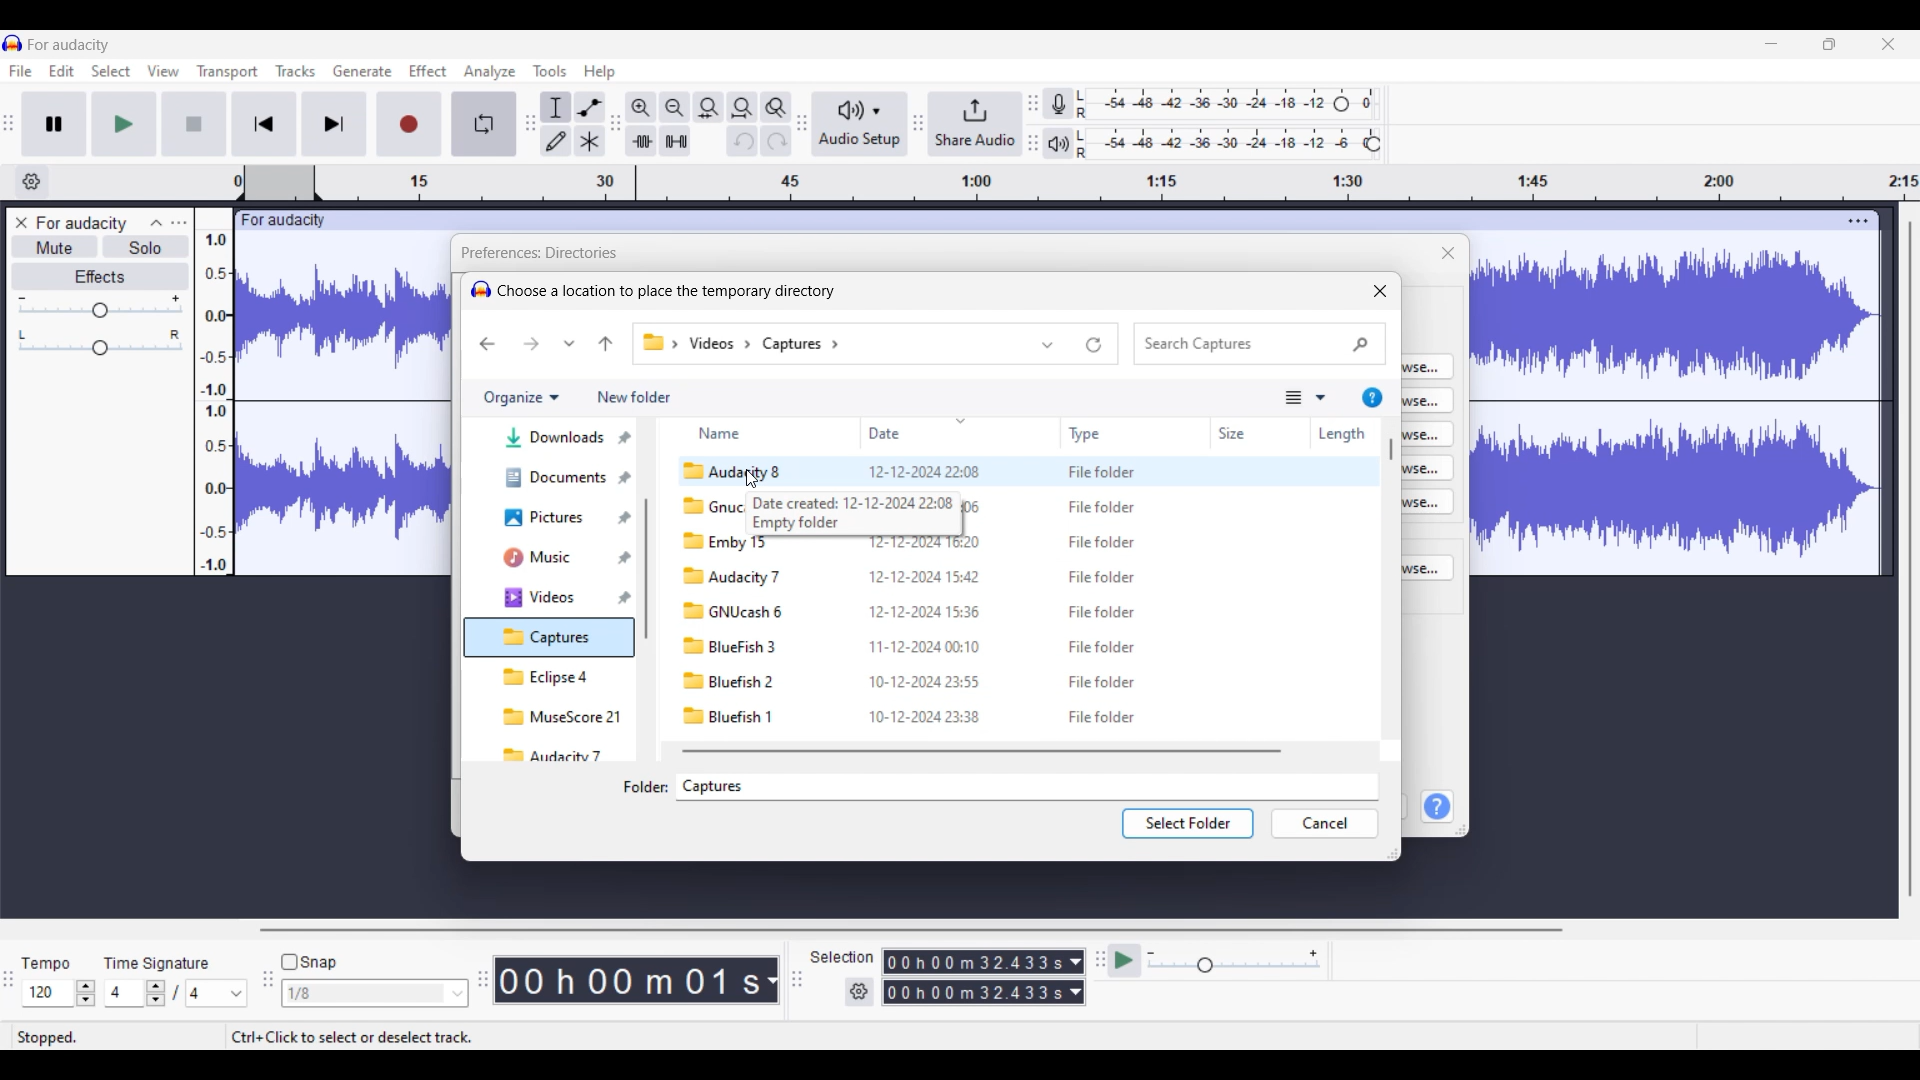  What do you see at coordinates (646, 568) in the screenshot?
I see `Vertical scroll bar` at bounding box center [646, 568].